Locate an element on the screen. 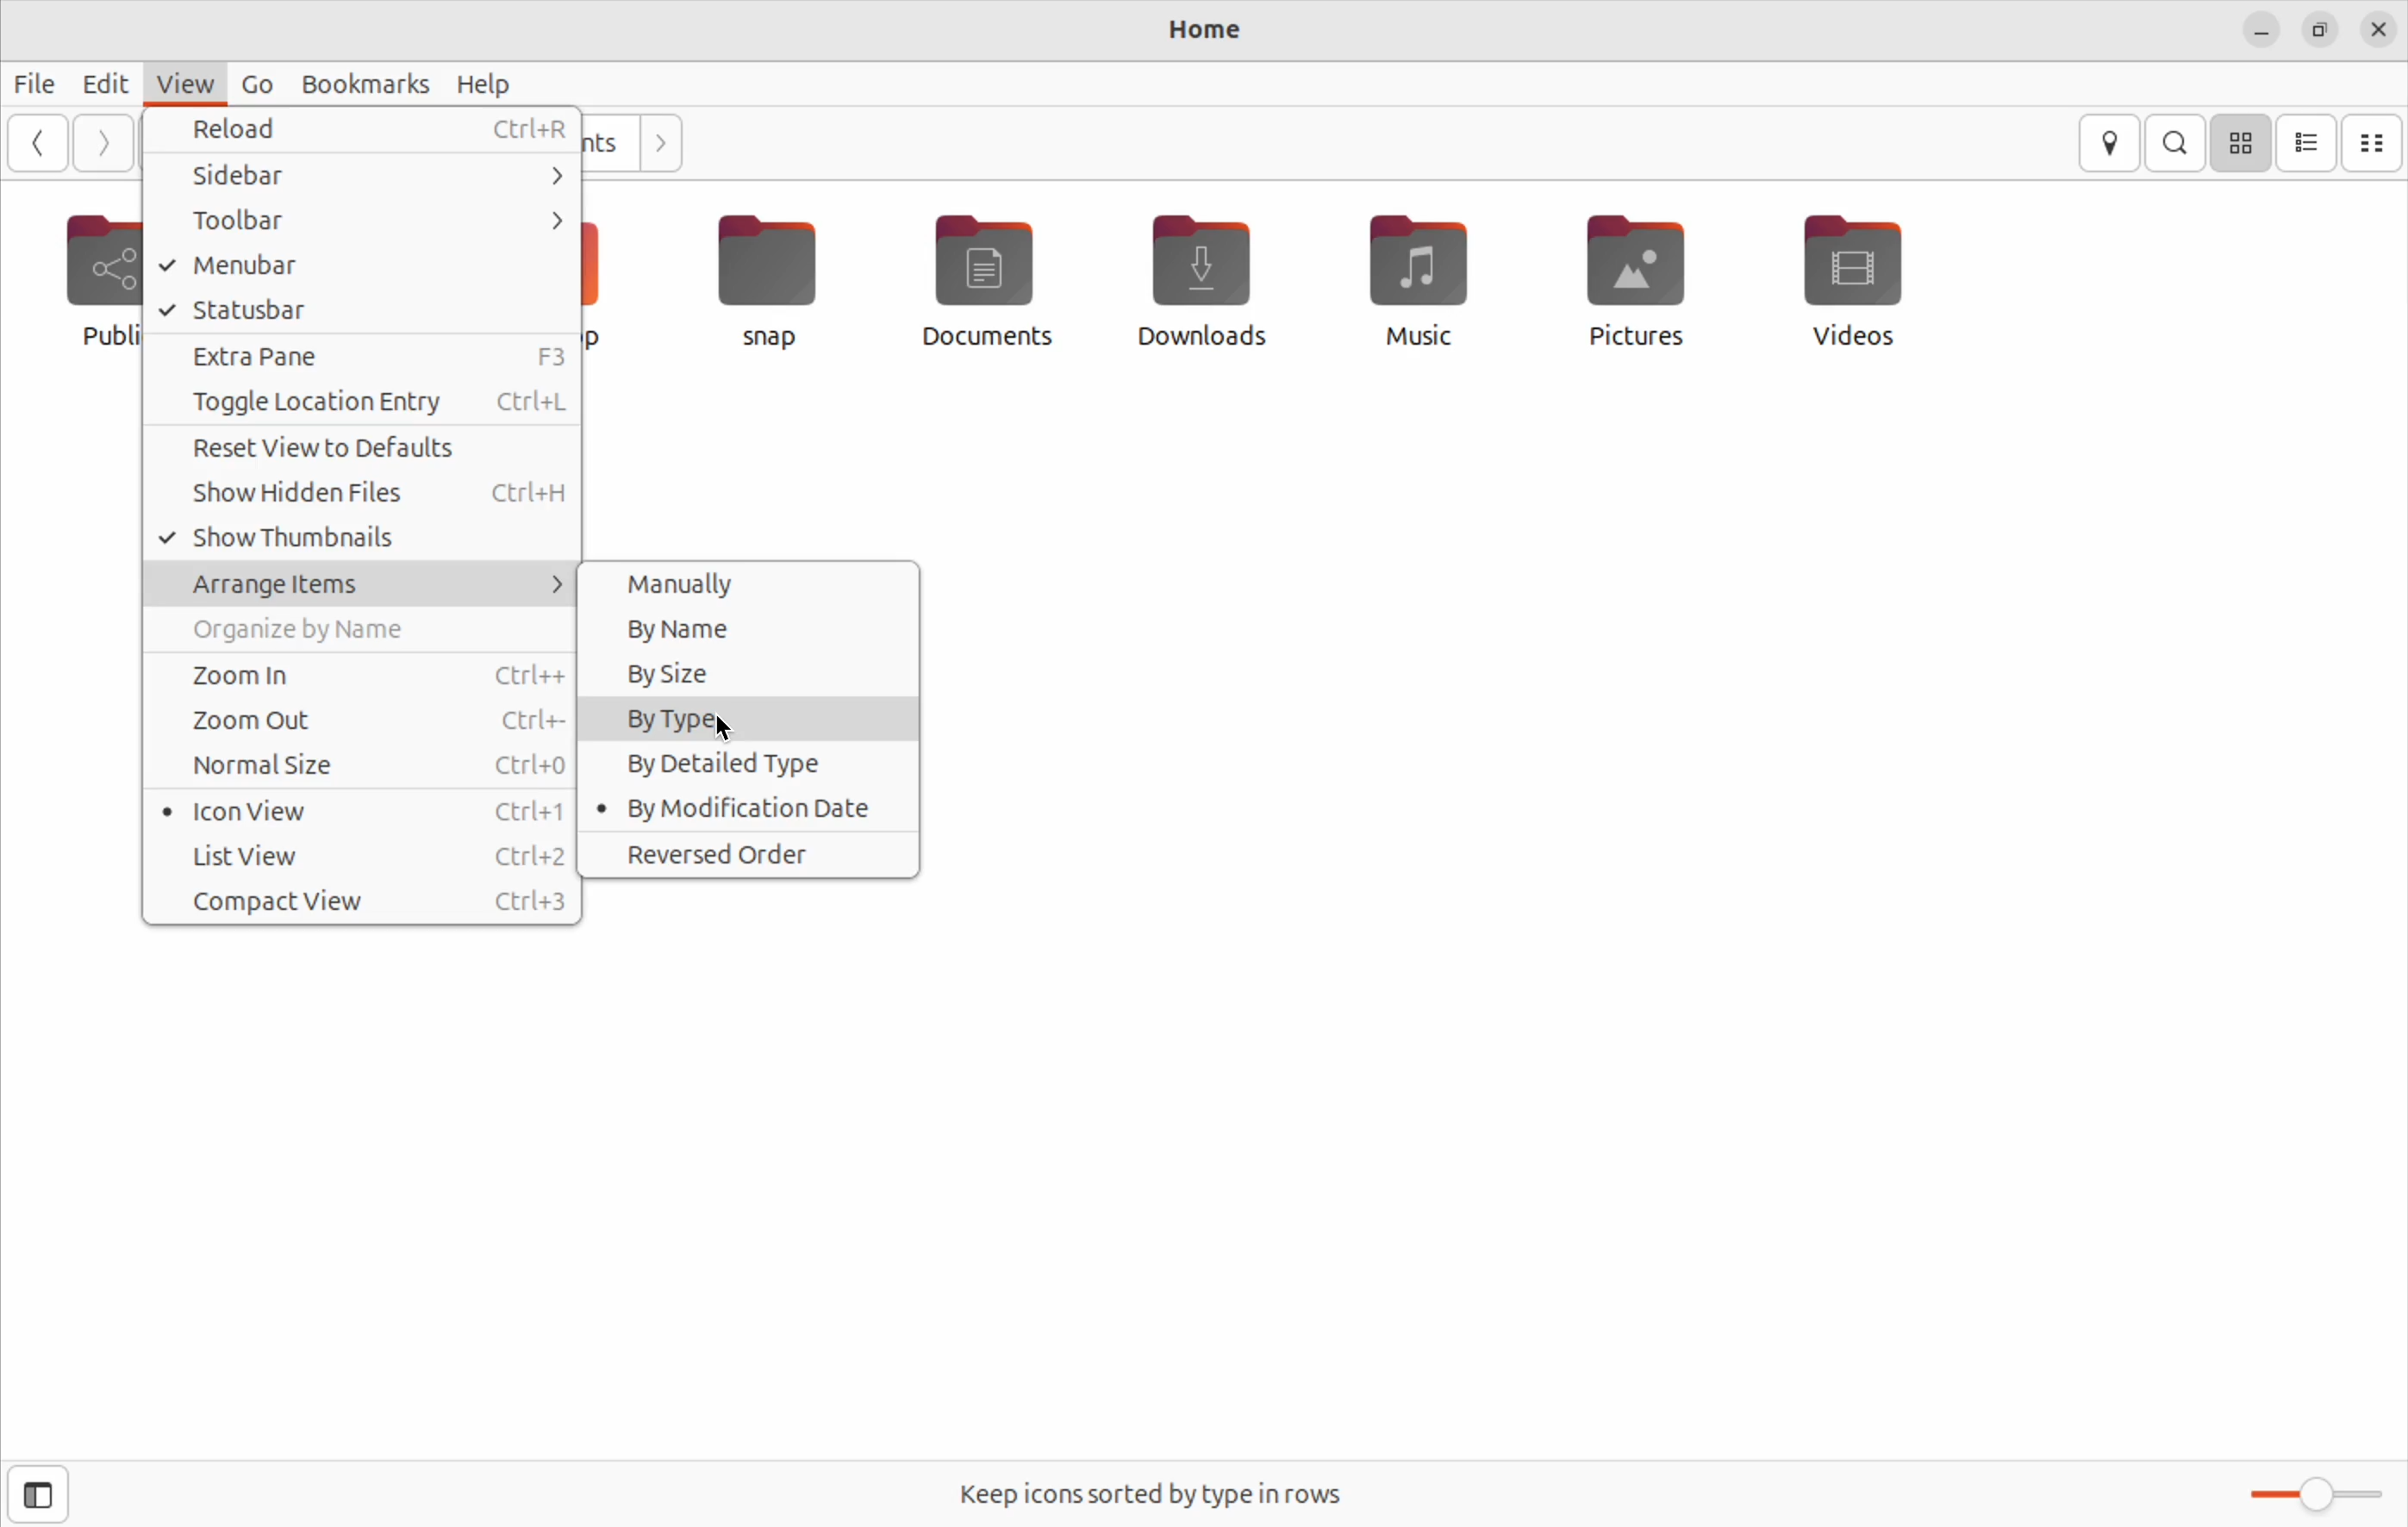 The height and width of the screenshot is (1527, 2408). Arrange items is located at coordinates (362, 582).